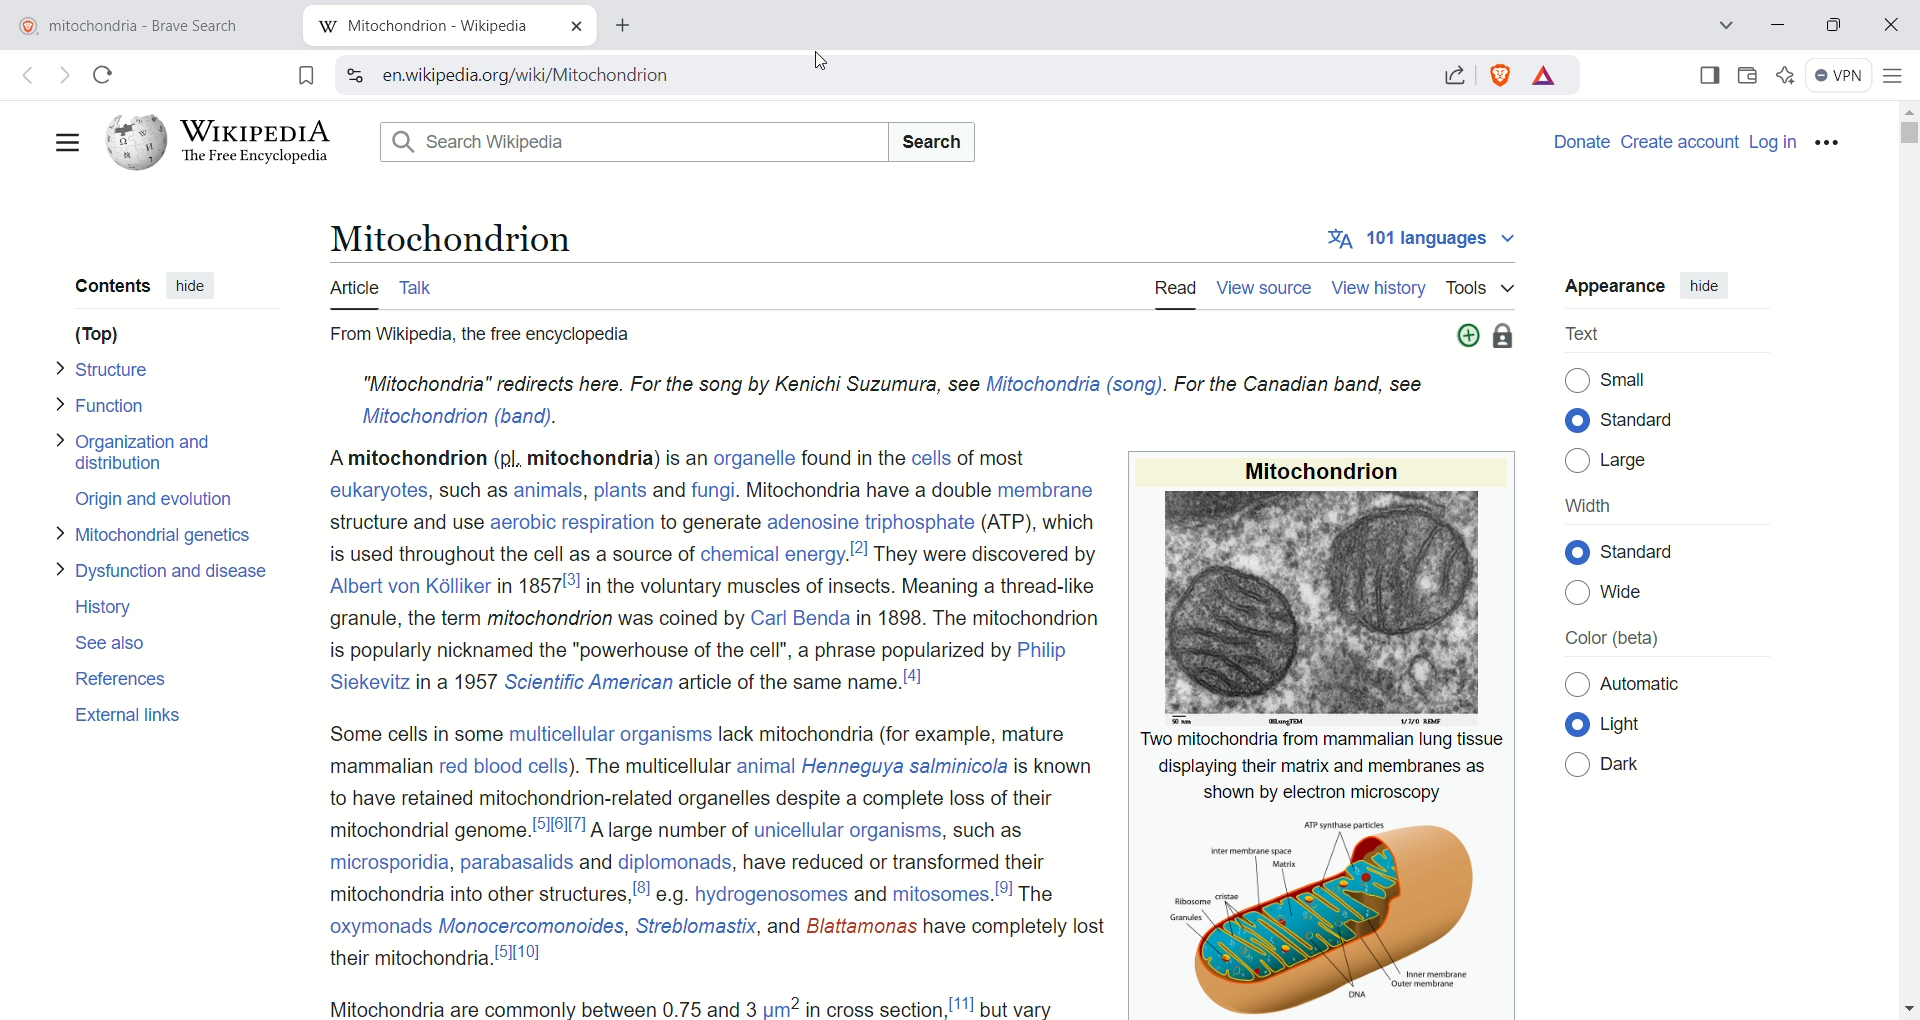  Describe the element at coordinates (1632, 593) in the screenshot. I see `Wide` at that location.